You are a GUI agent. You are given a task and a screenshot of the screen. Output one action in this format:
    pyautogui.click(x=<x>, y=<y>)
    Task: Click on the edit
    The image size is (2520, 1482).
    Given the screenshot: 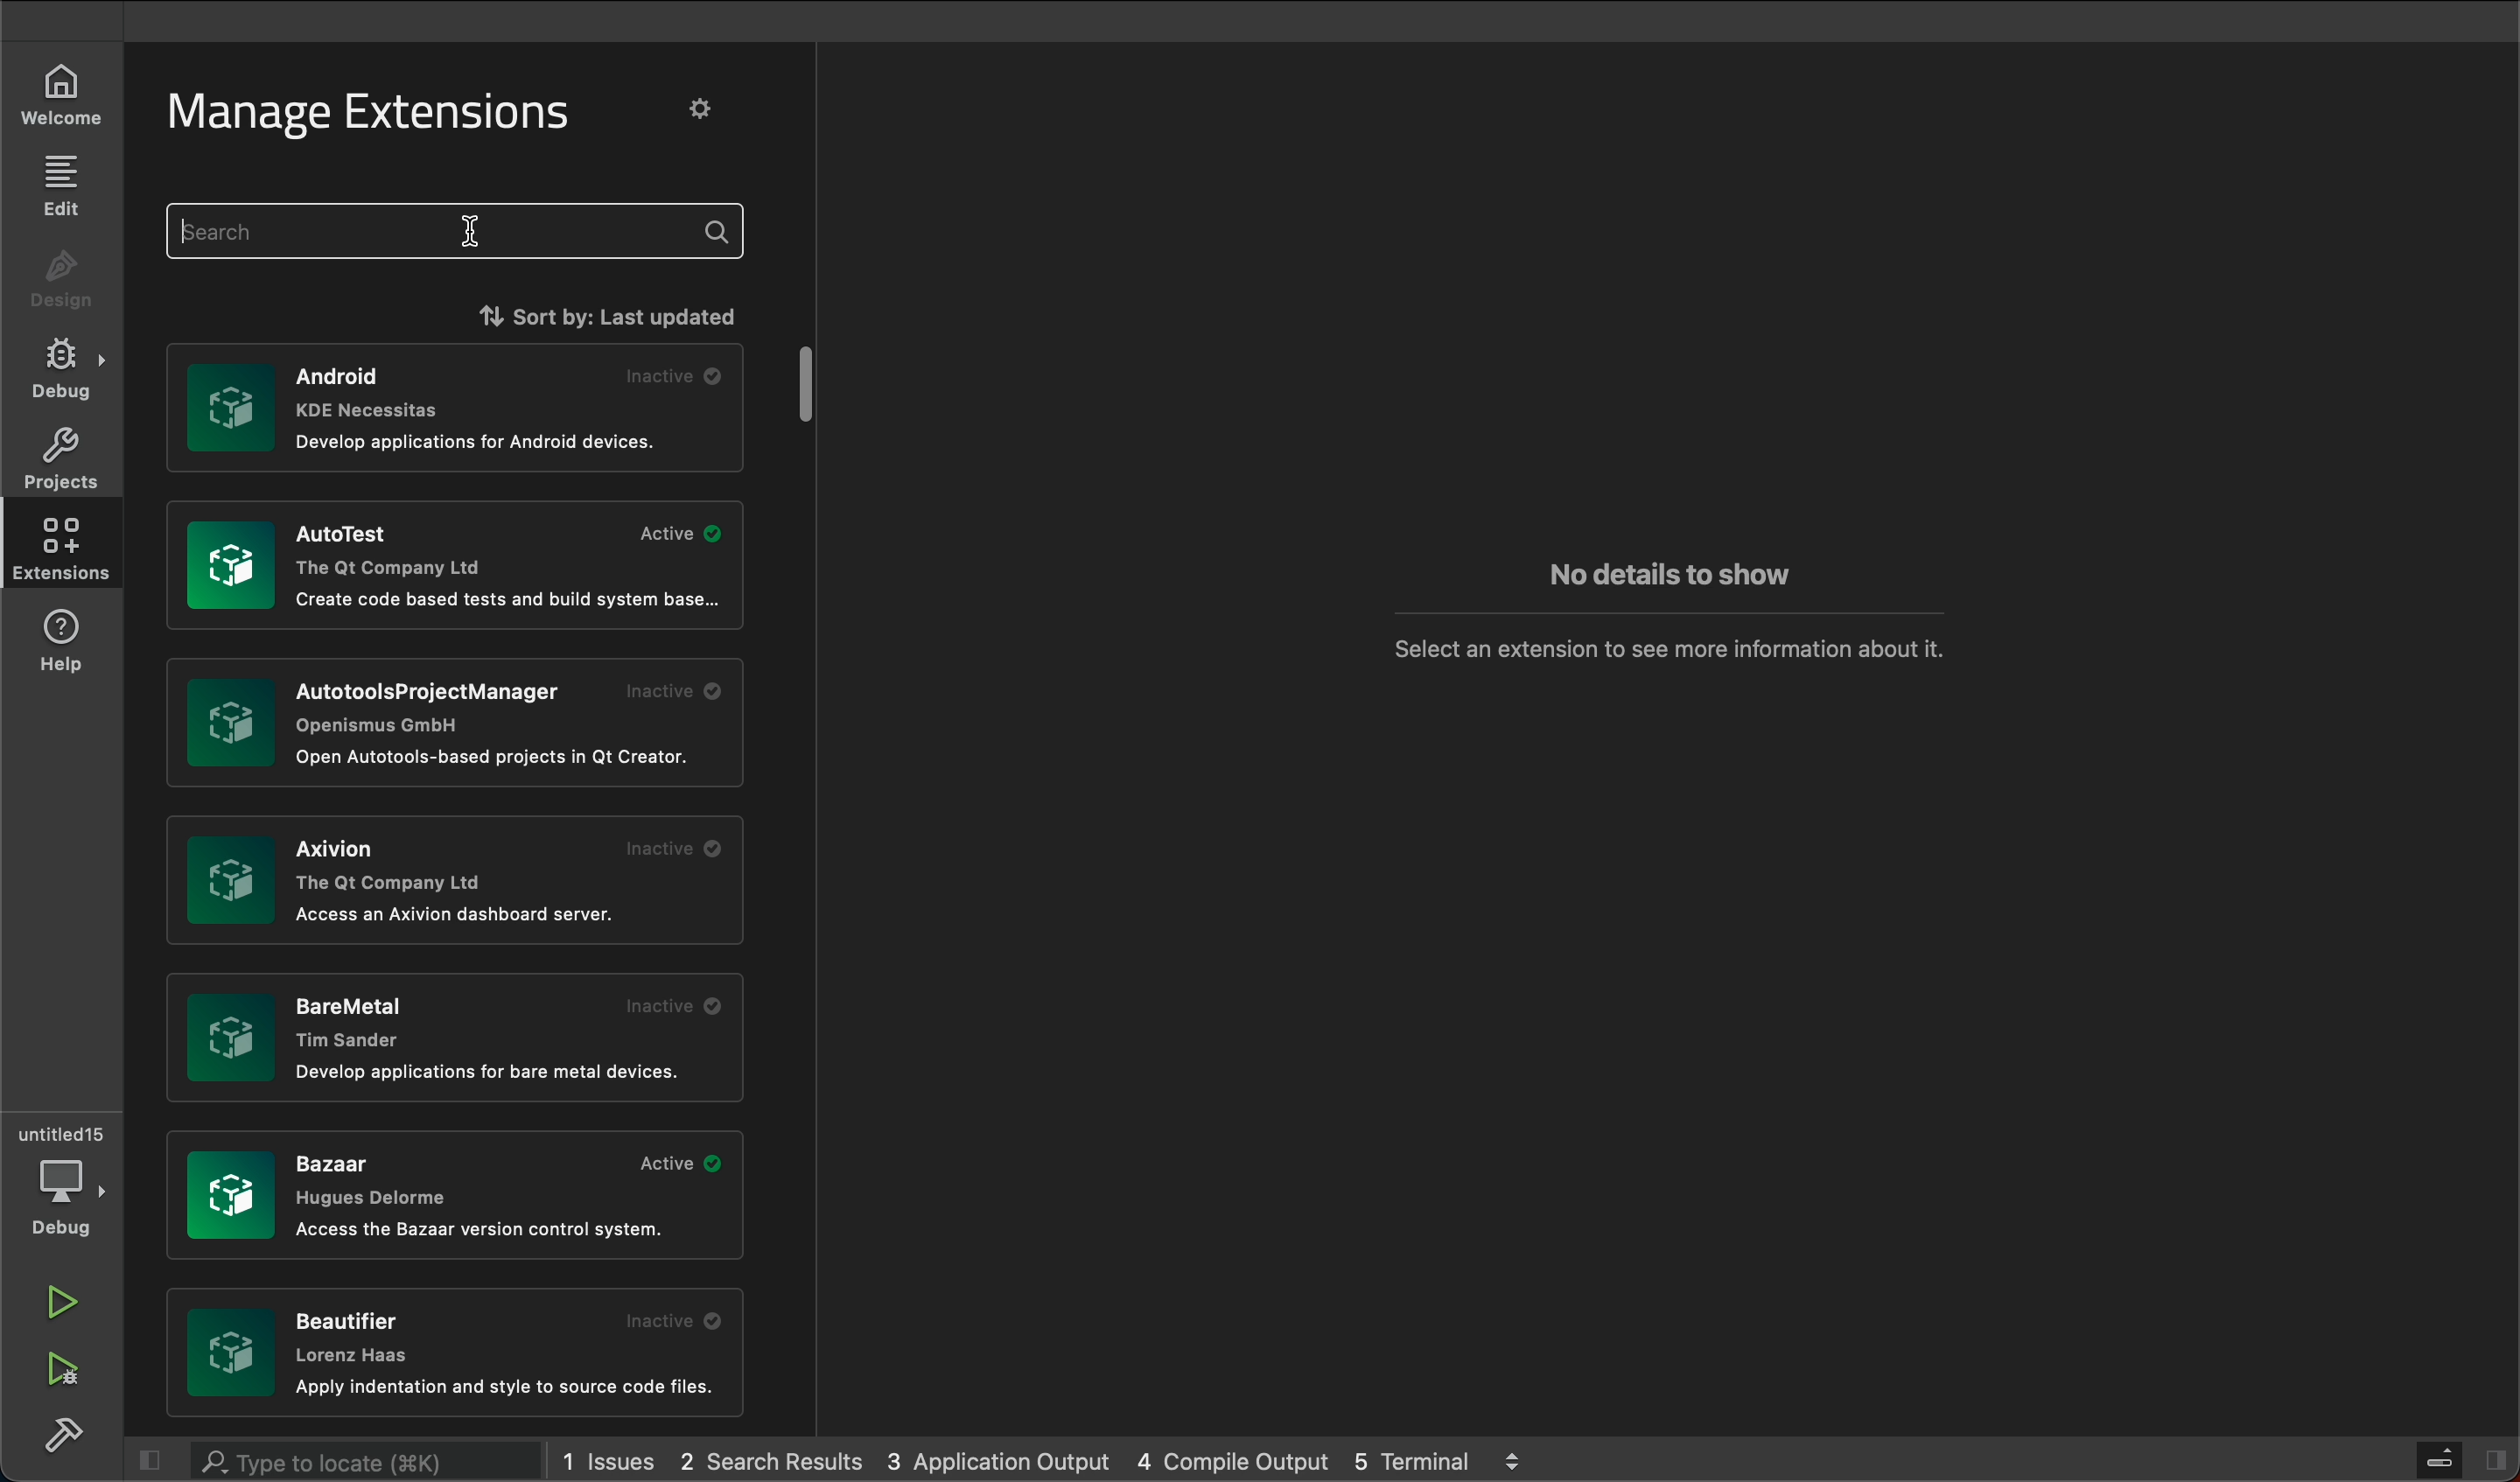 What is the action you would take?
    pyautogui.click(x=59, y=183)
    